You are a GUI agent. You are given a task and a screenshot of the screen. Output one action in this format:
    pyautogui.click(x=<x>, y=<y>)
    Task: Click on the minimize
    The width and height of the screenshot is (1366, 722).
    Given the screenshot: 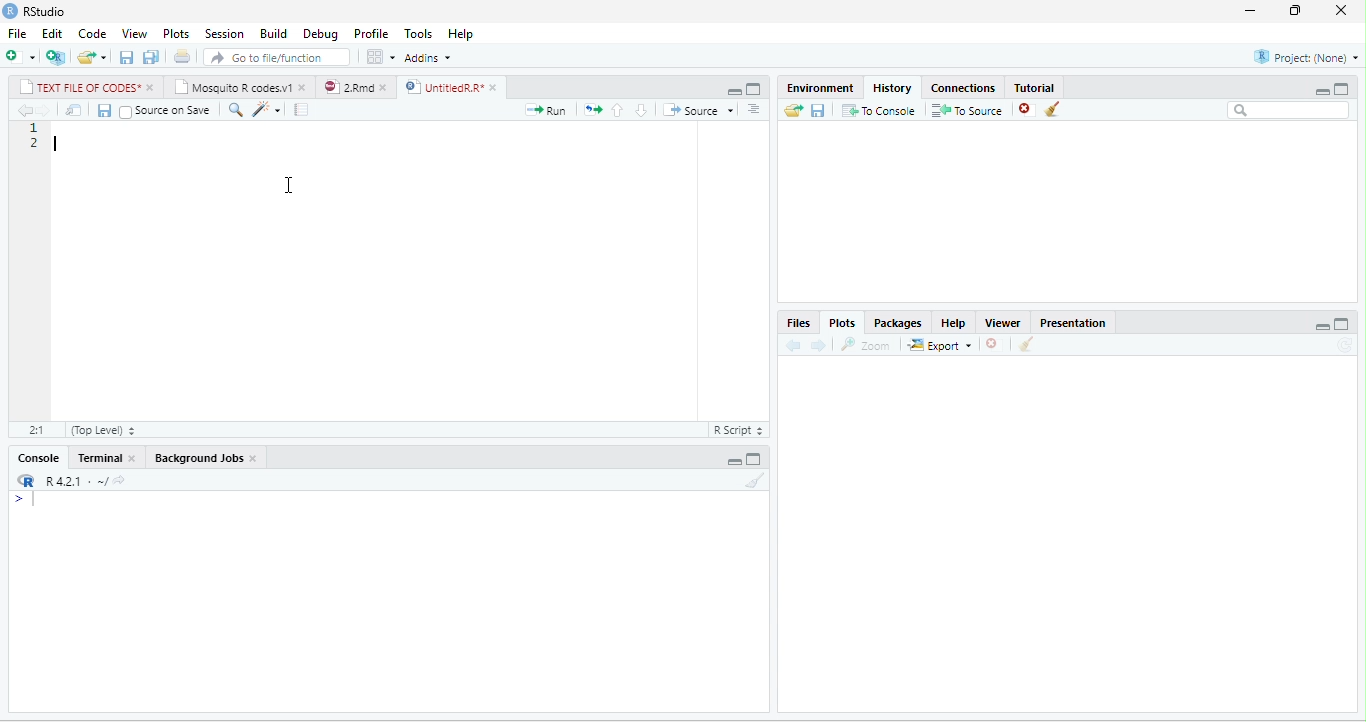 What is the action you would take?
    pyautogui.click(x=1321, y=91)
    